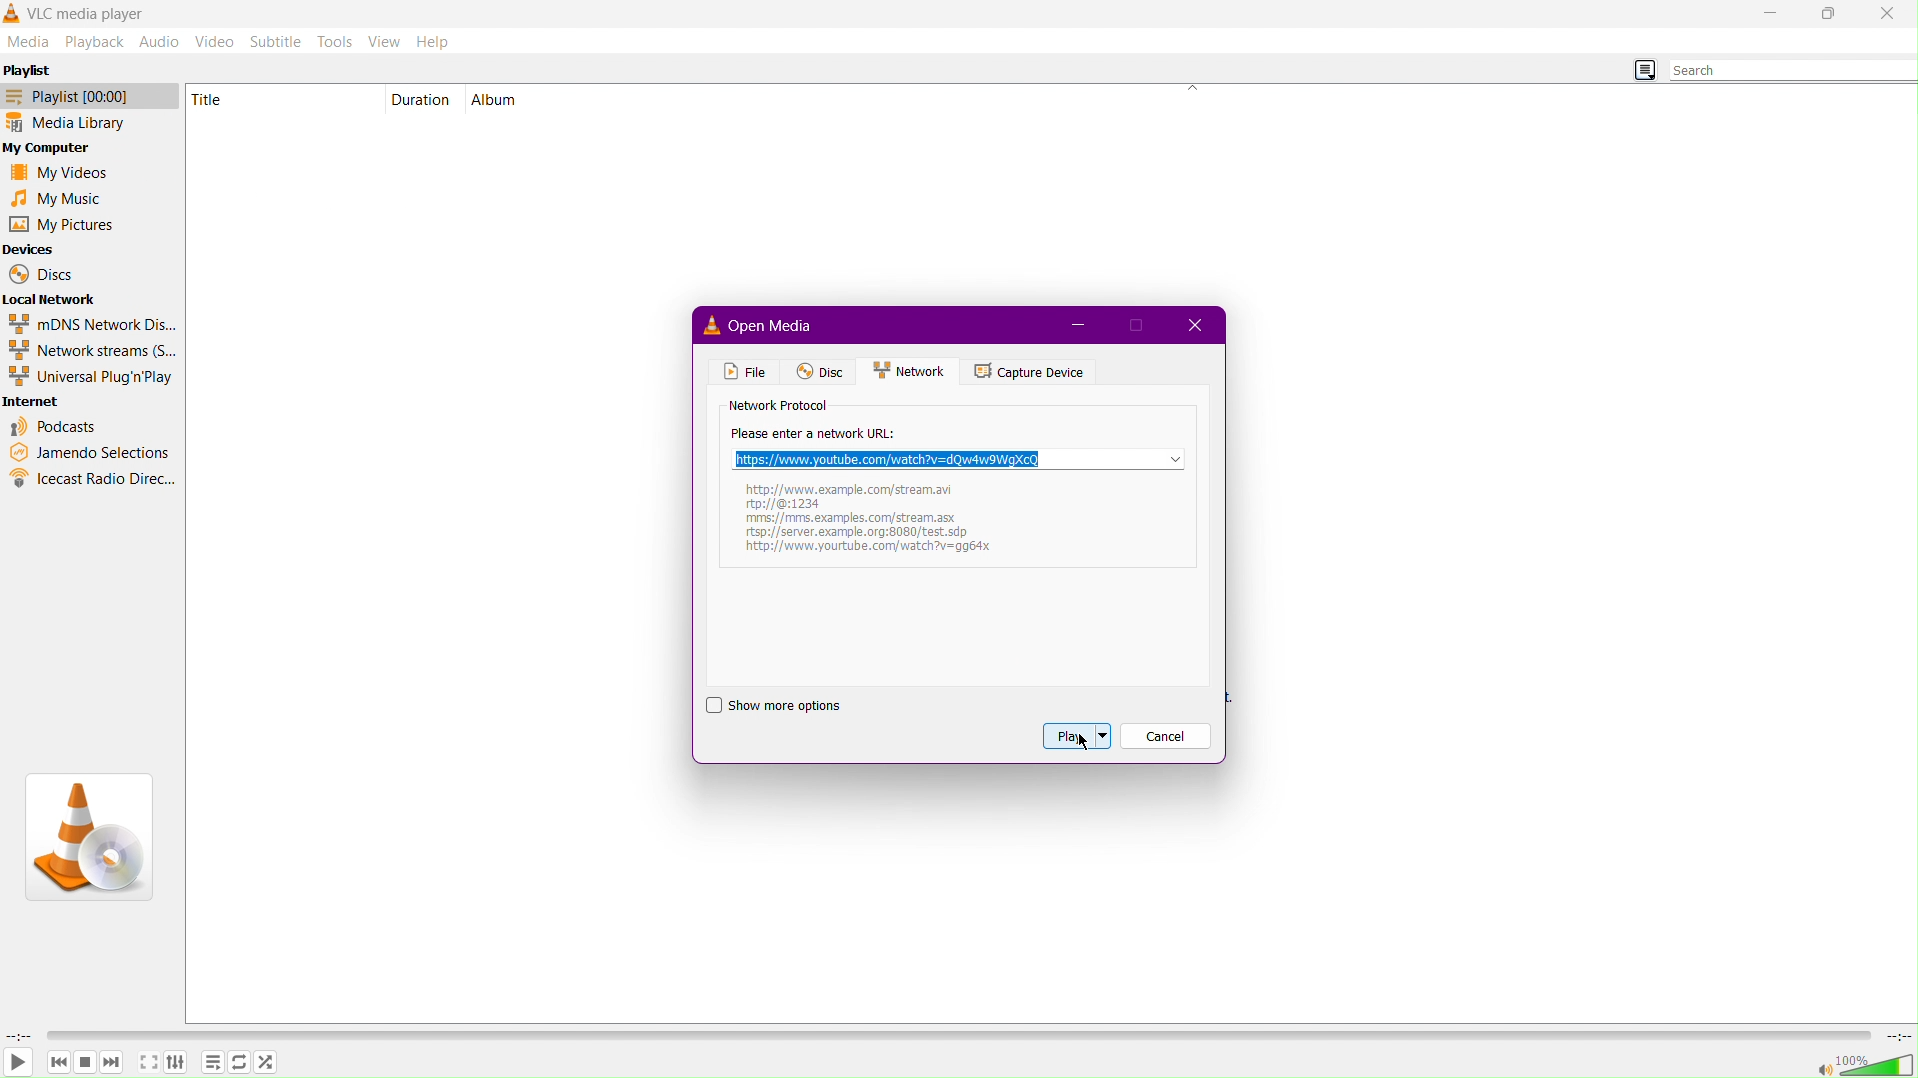 The height and width of the screenshot is (1078, 1918). What do you see at coordinates (955, 1035) in the screenshot?
I see `Timeline` at bounding box center [955, 1035].